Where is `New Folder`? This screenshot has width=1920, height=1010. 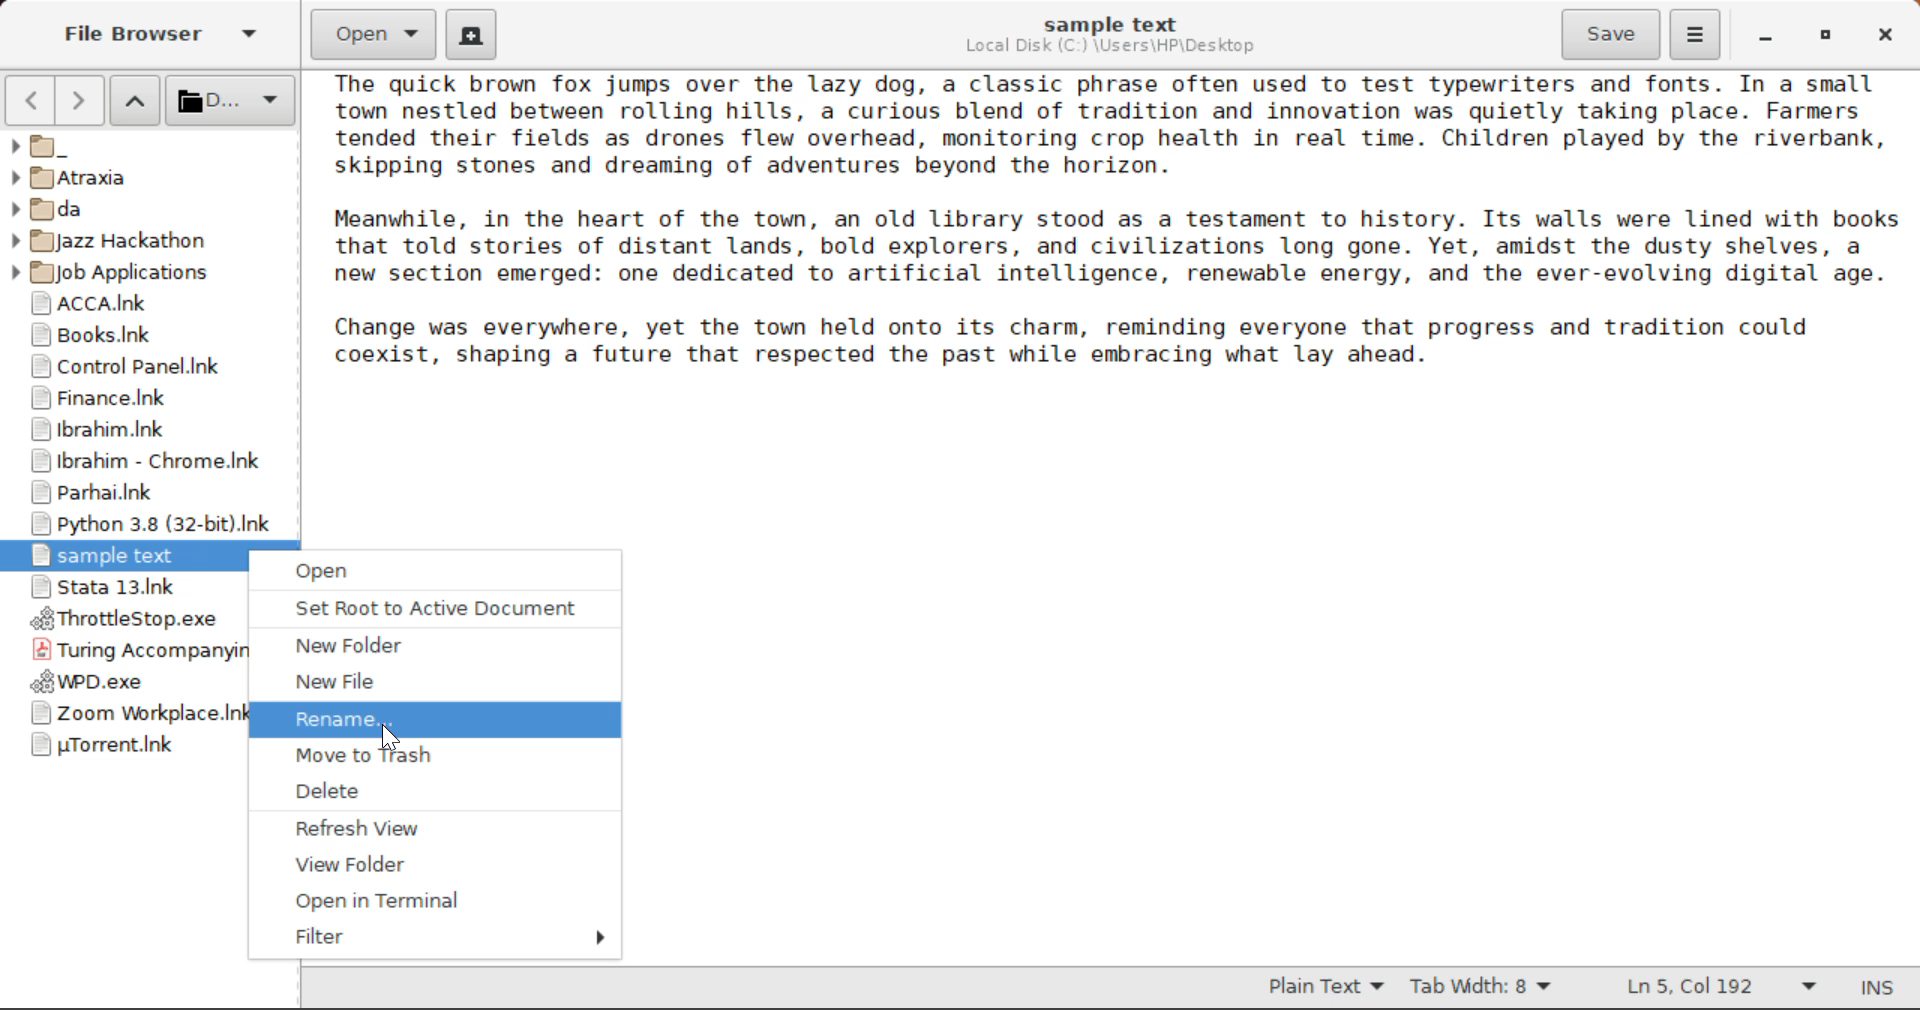
New Folder is located at coordinates (436, 647).